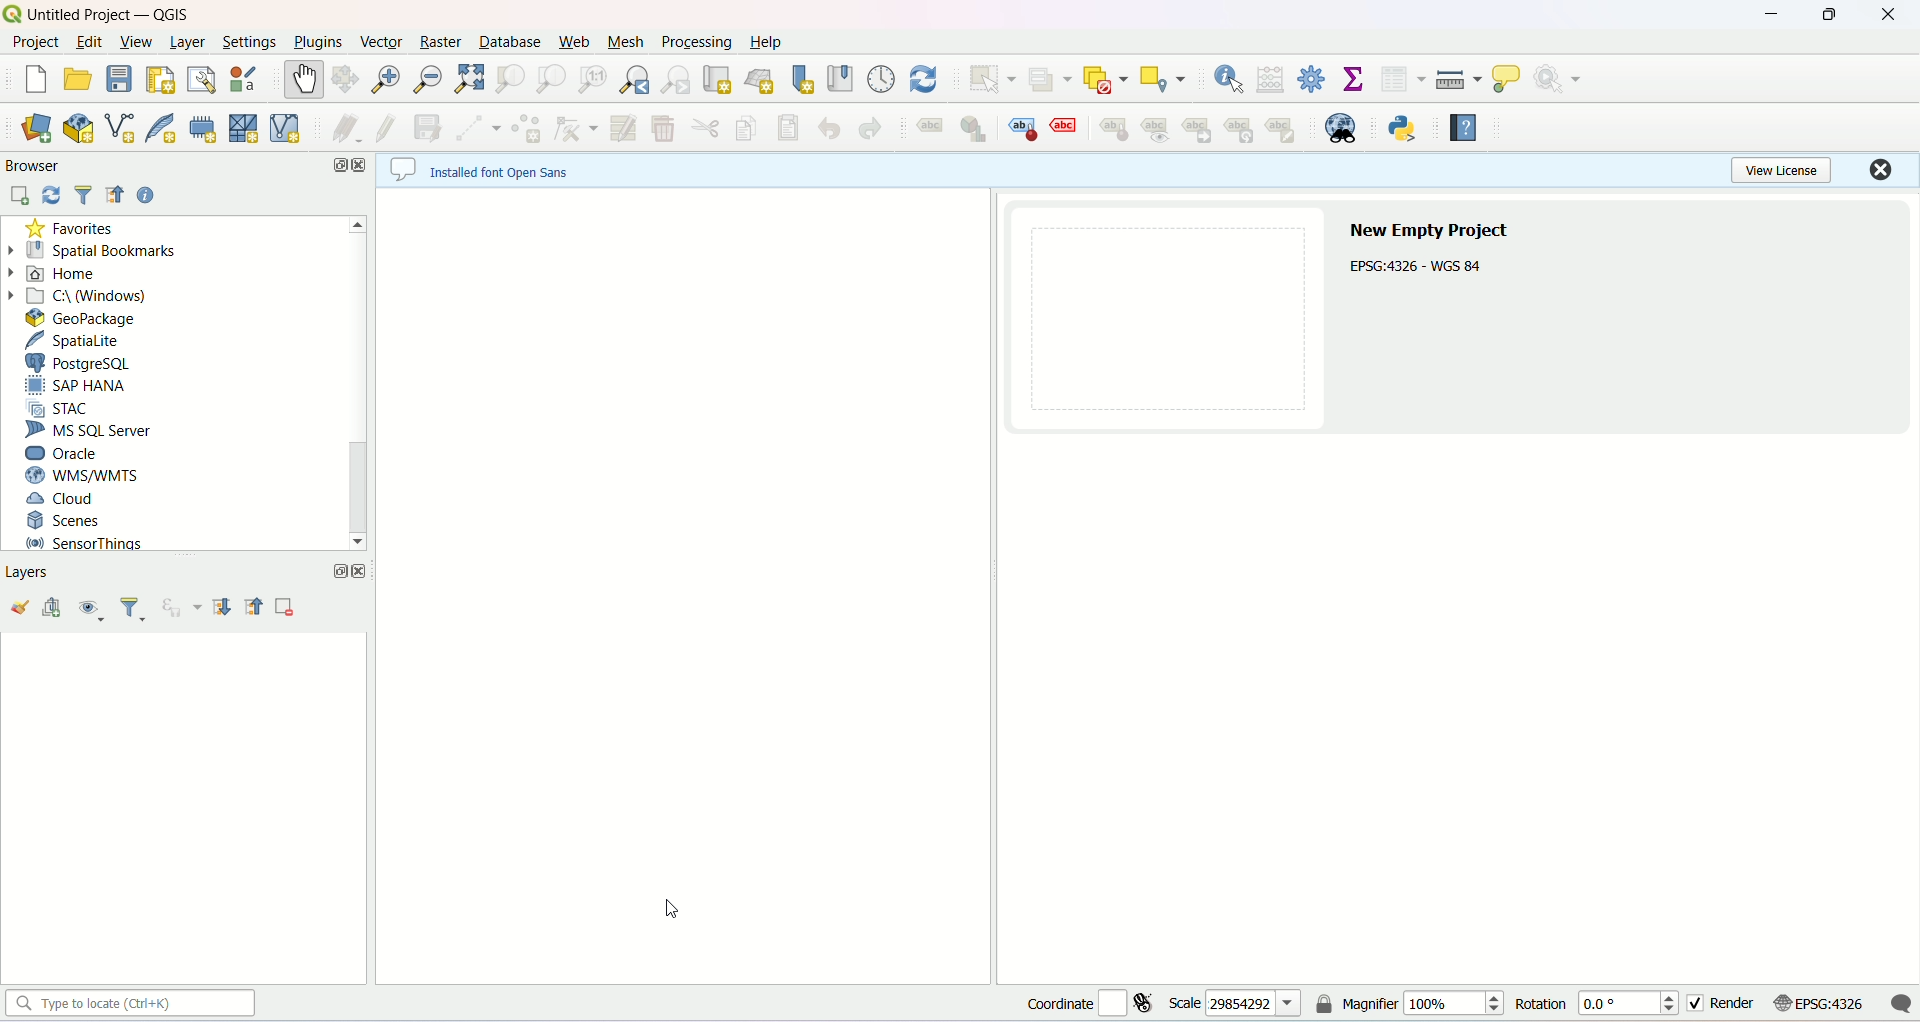 The height and width of the screenshot is (1022, 1920). What do you see at coordinates (664, 123) in the screenshot?
I see `delete` at bounding box center [664, 123].